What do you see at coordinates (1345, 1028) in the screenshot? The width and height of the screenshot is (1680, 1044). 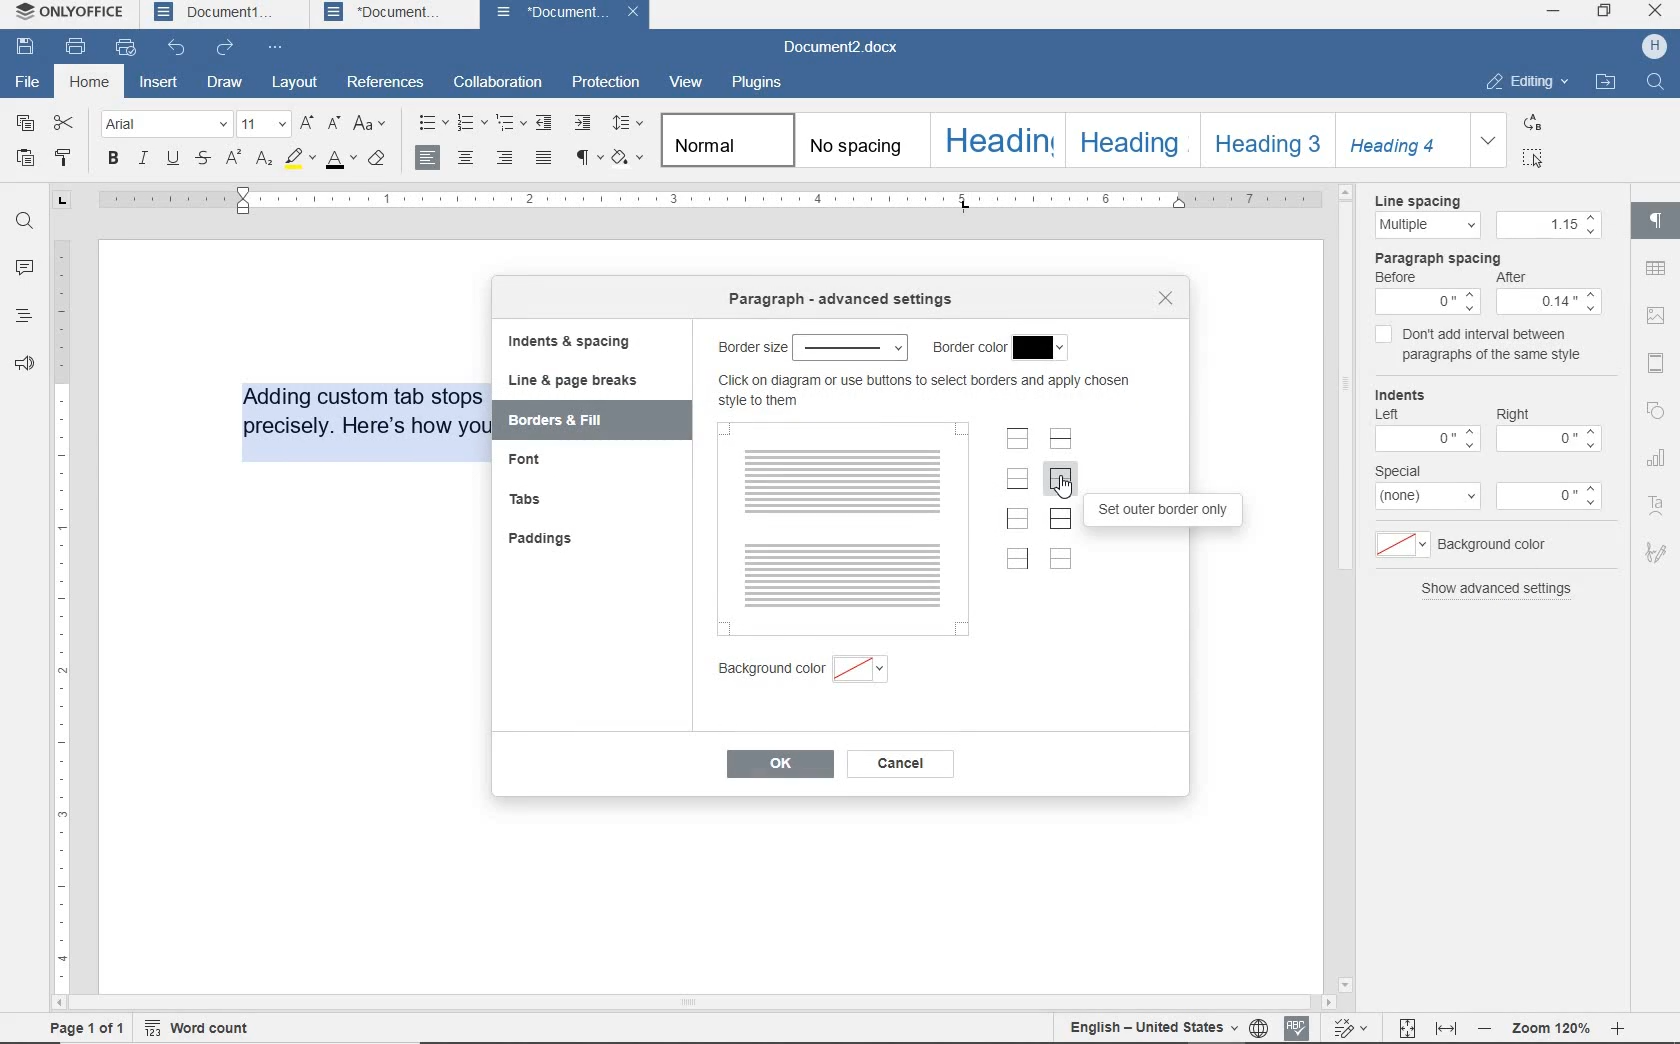 I see `track changes` at bounding box center [1345, 1028].